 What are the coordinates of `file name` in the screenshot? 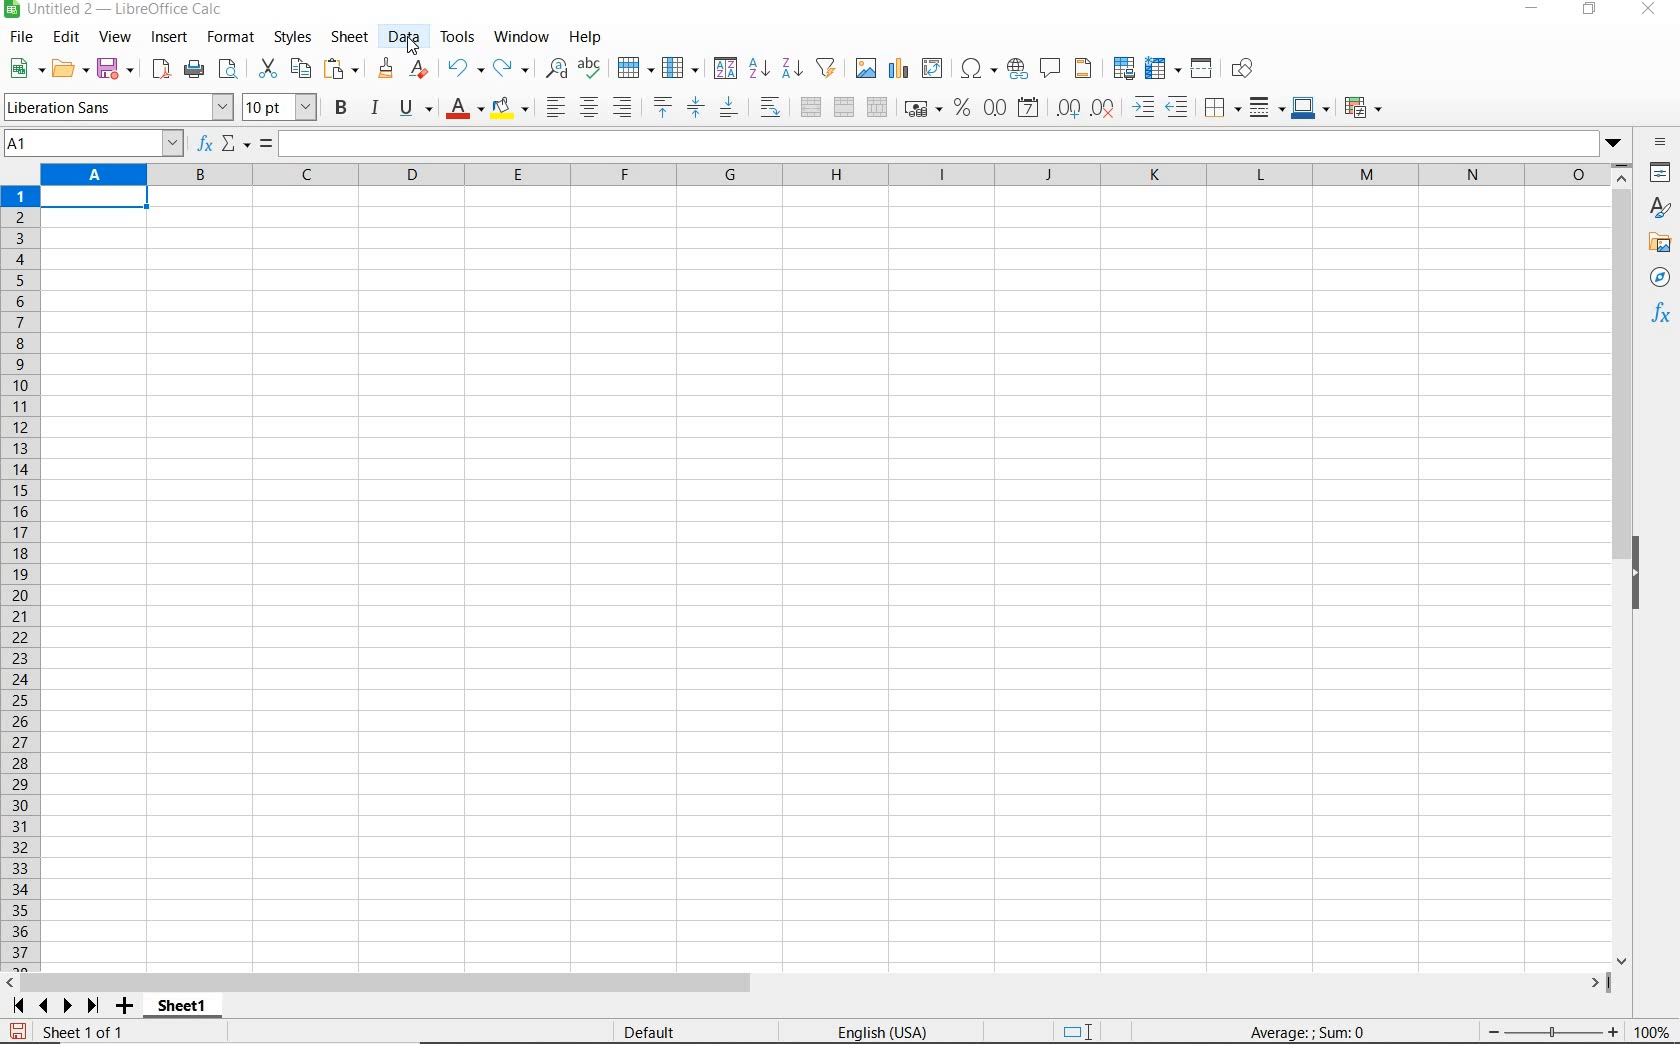 It's located at (114, 11).